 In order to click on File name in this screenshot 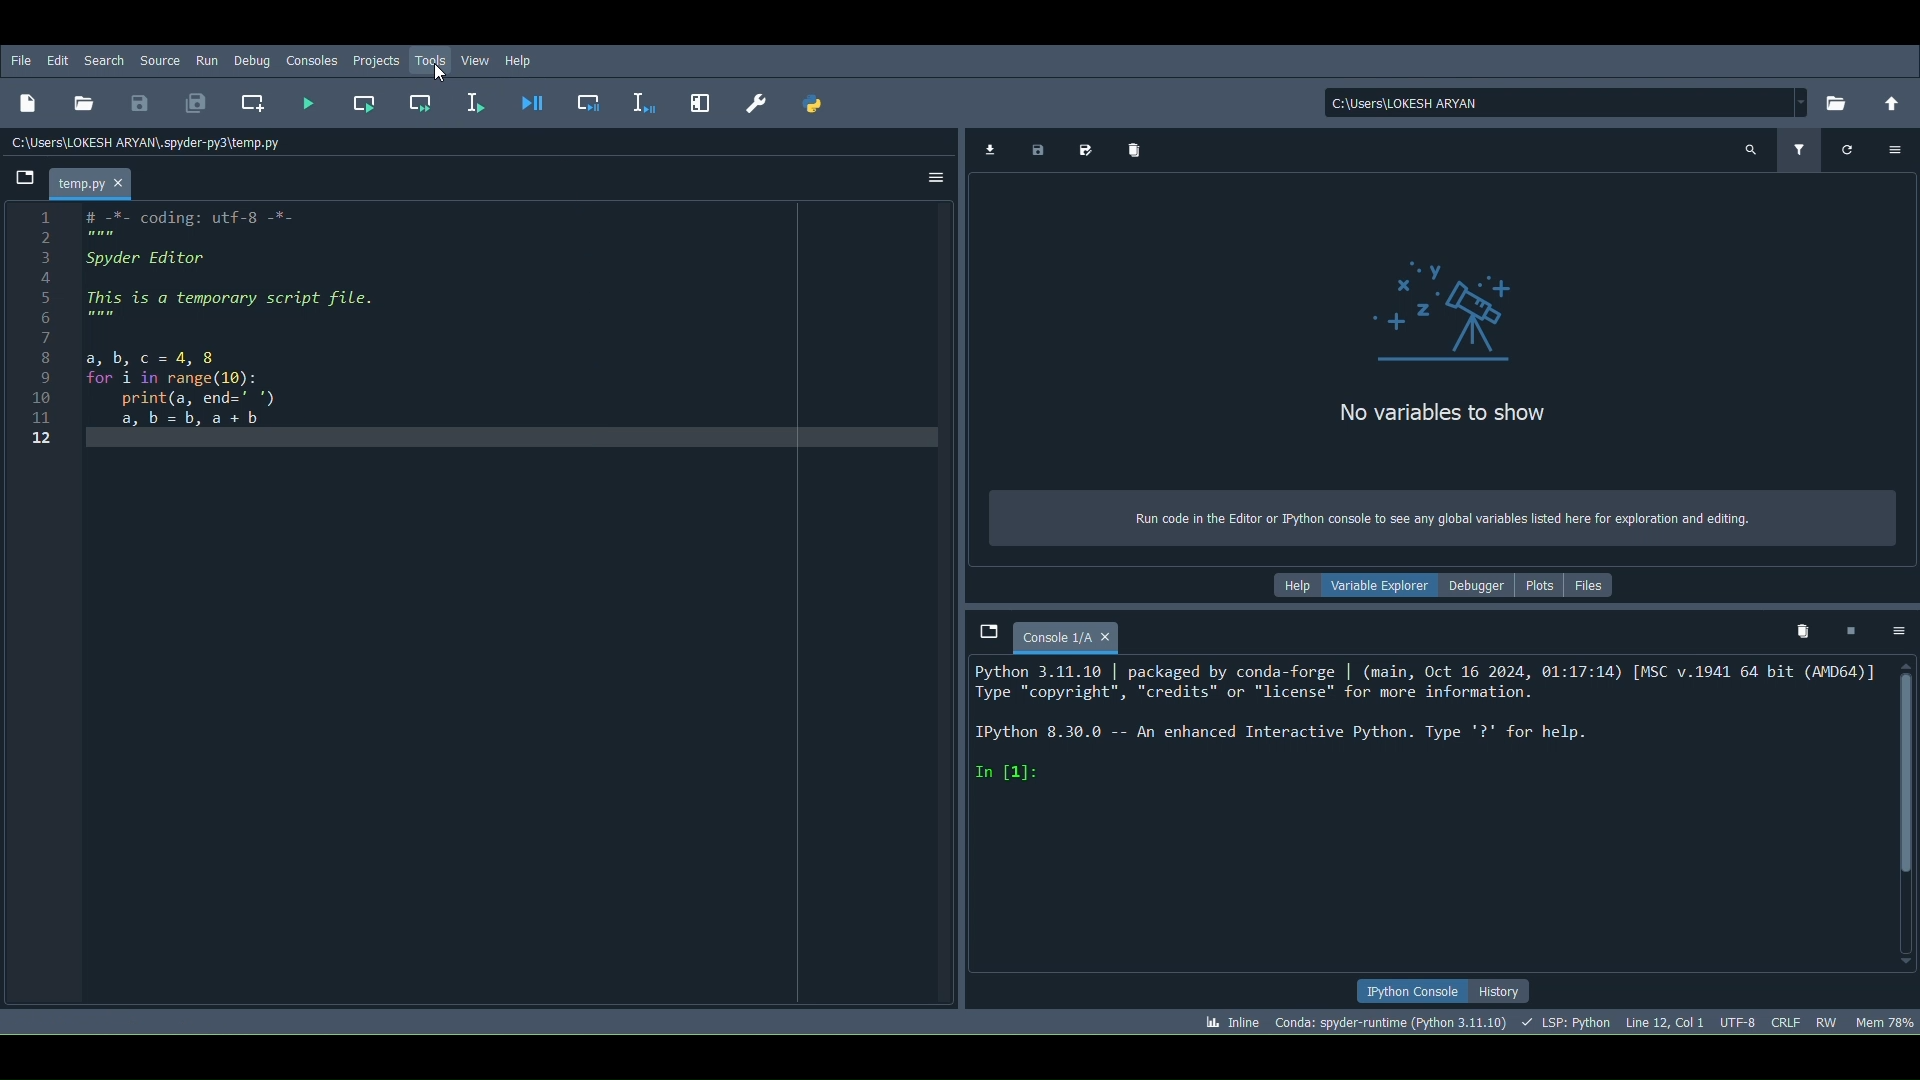, I will do `click(95, 181)`.